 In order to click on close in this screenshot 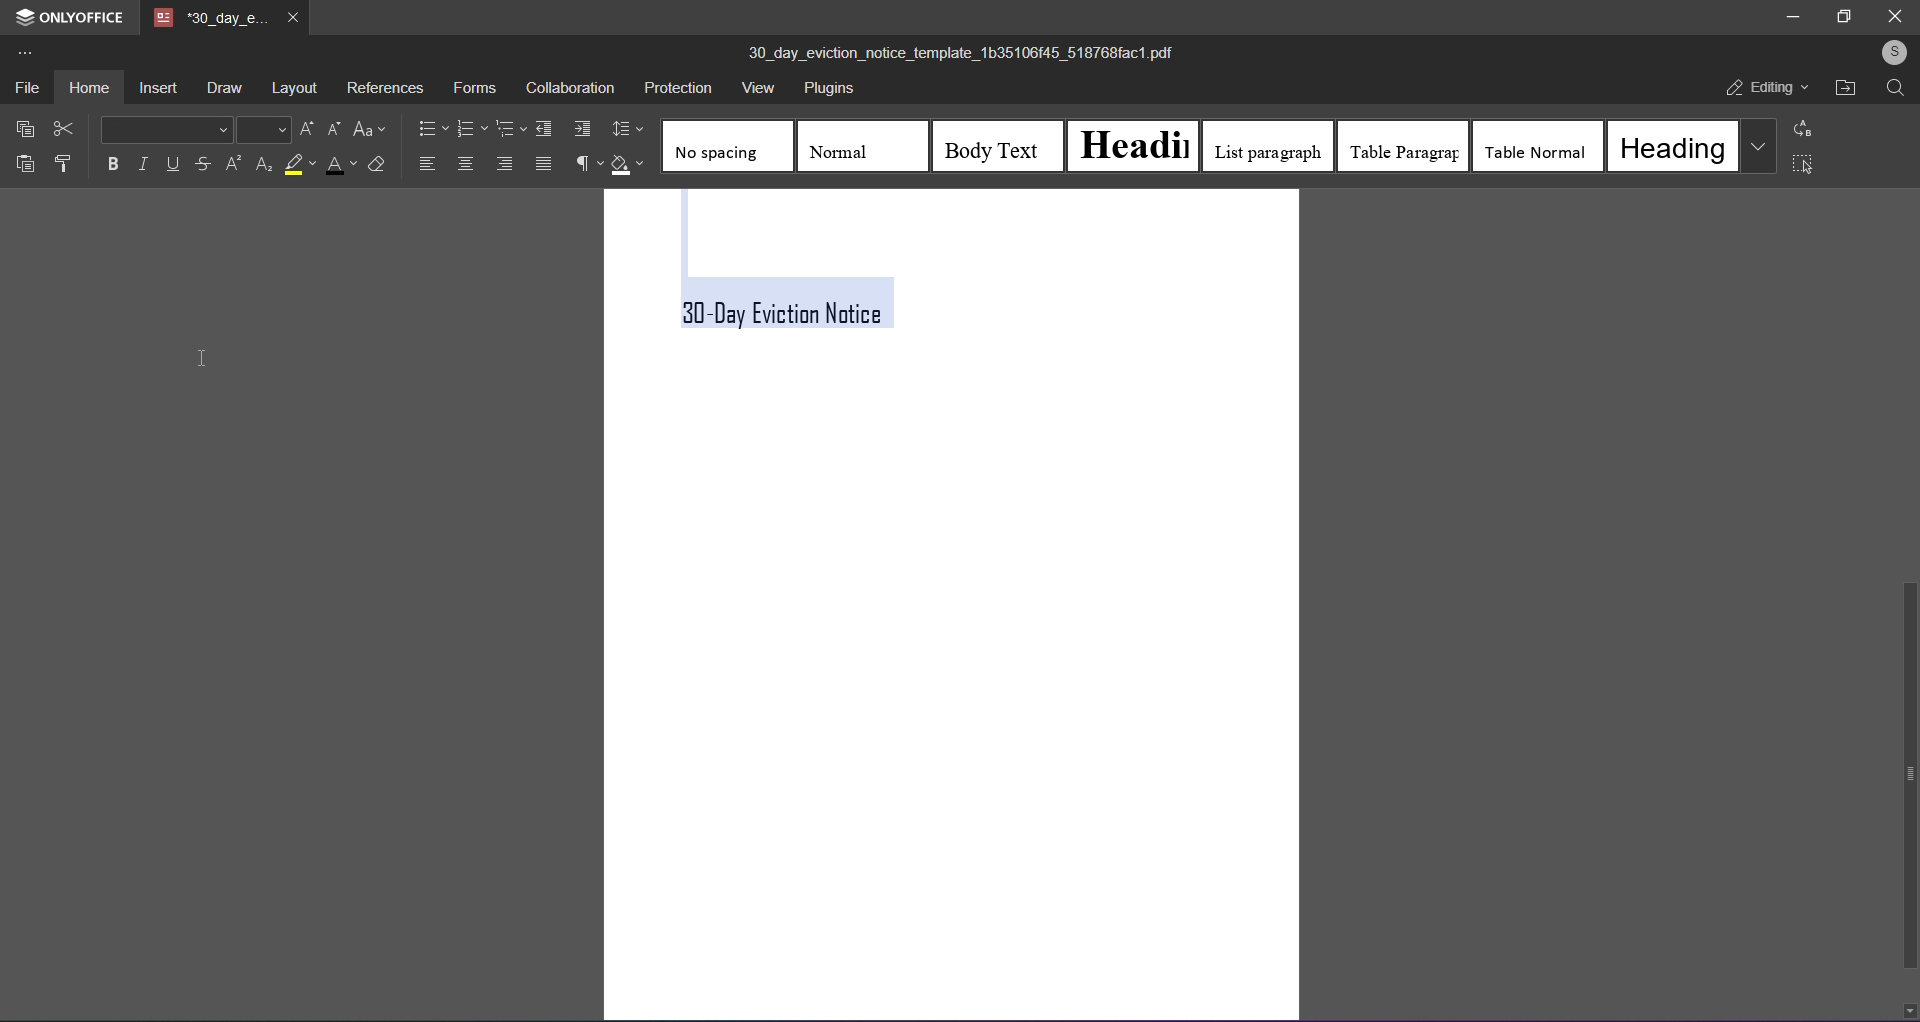, I will do `click(1896, 17)`.